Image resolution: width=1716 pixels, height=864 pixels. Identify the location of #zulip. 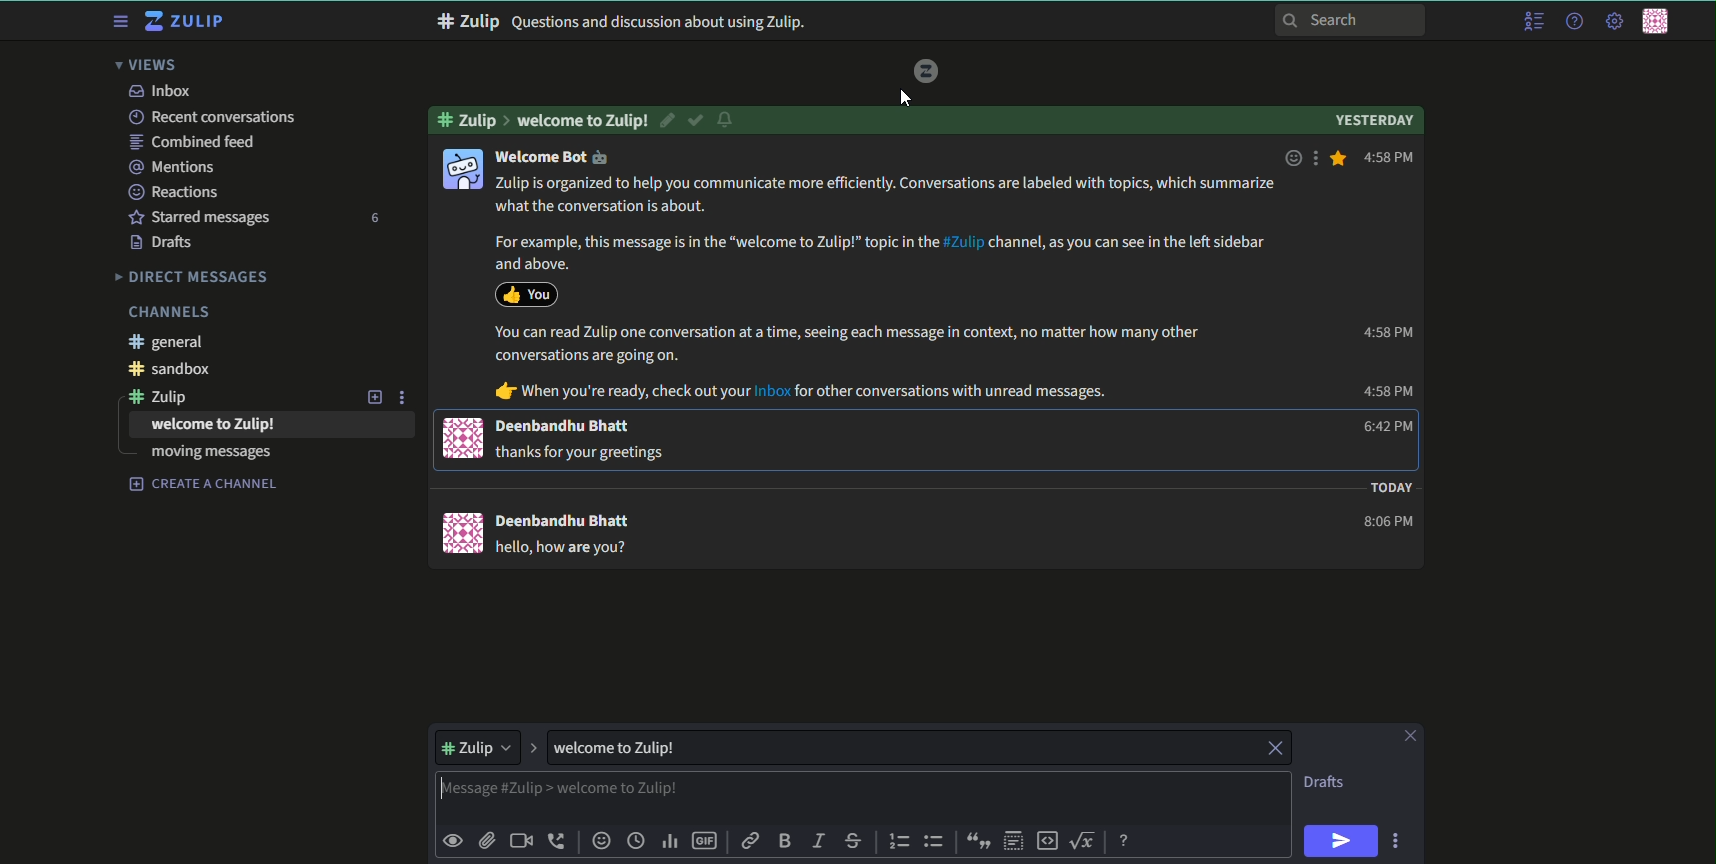
(168, 396).